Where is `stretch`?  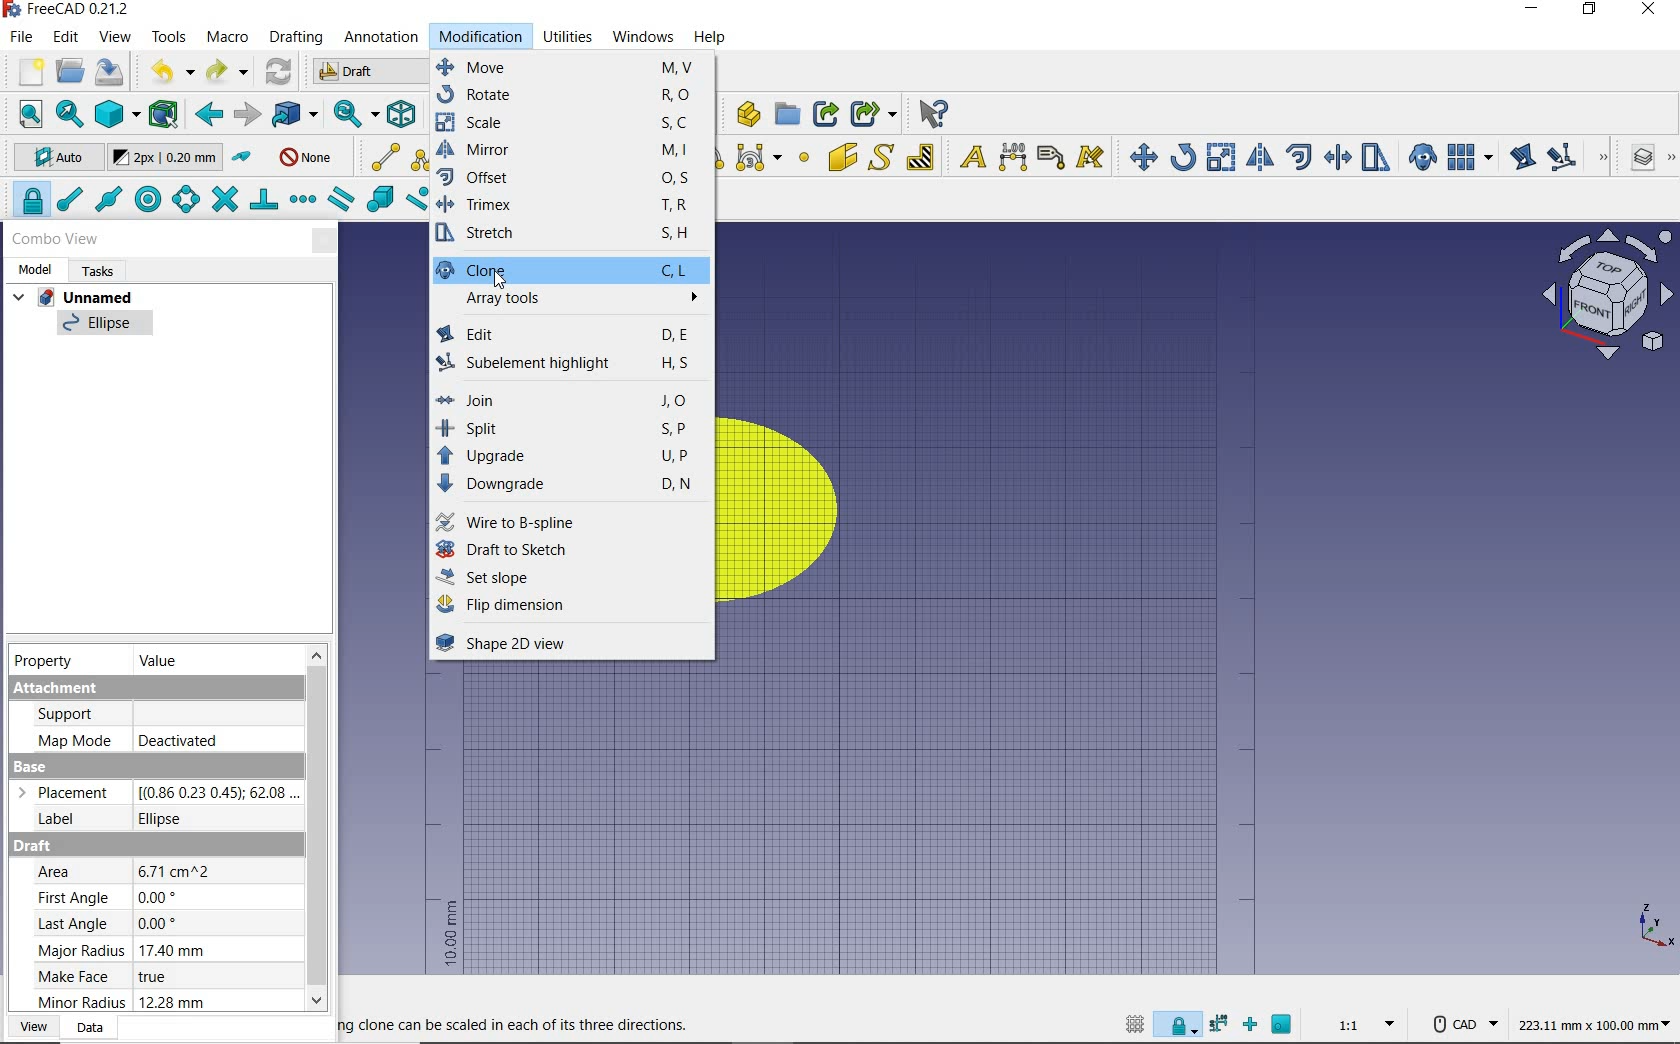 stretch is located at coordinates (1375, 157).